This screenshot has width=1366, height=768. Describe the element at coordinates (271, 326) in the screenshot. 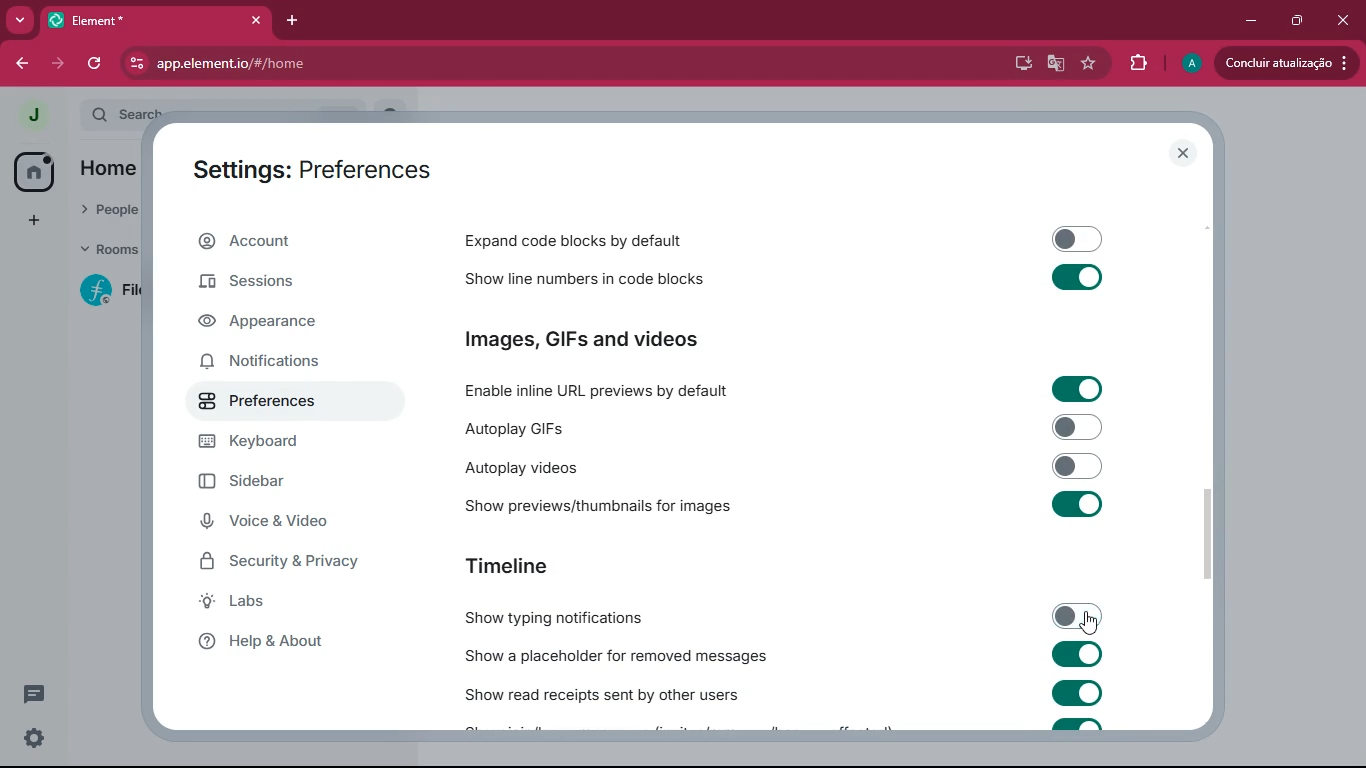

I see `appearance` at that location.